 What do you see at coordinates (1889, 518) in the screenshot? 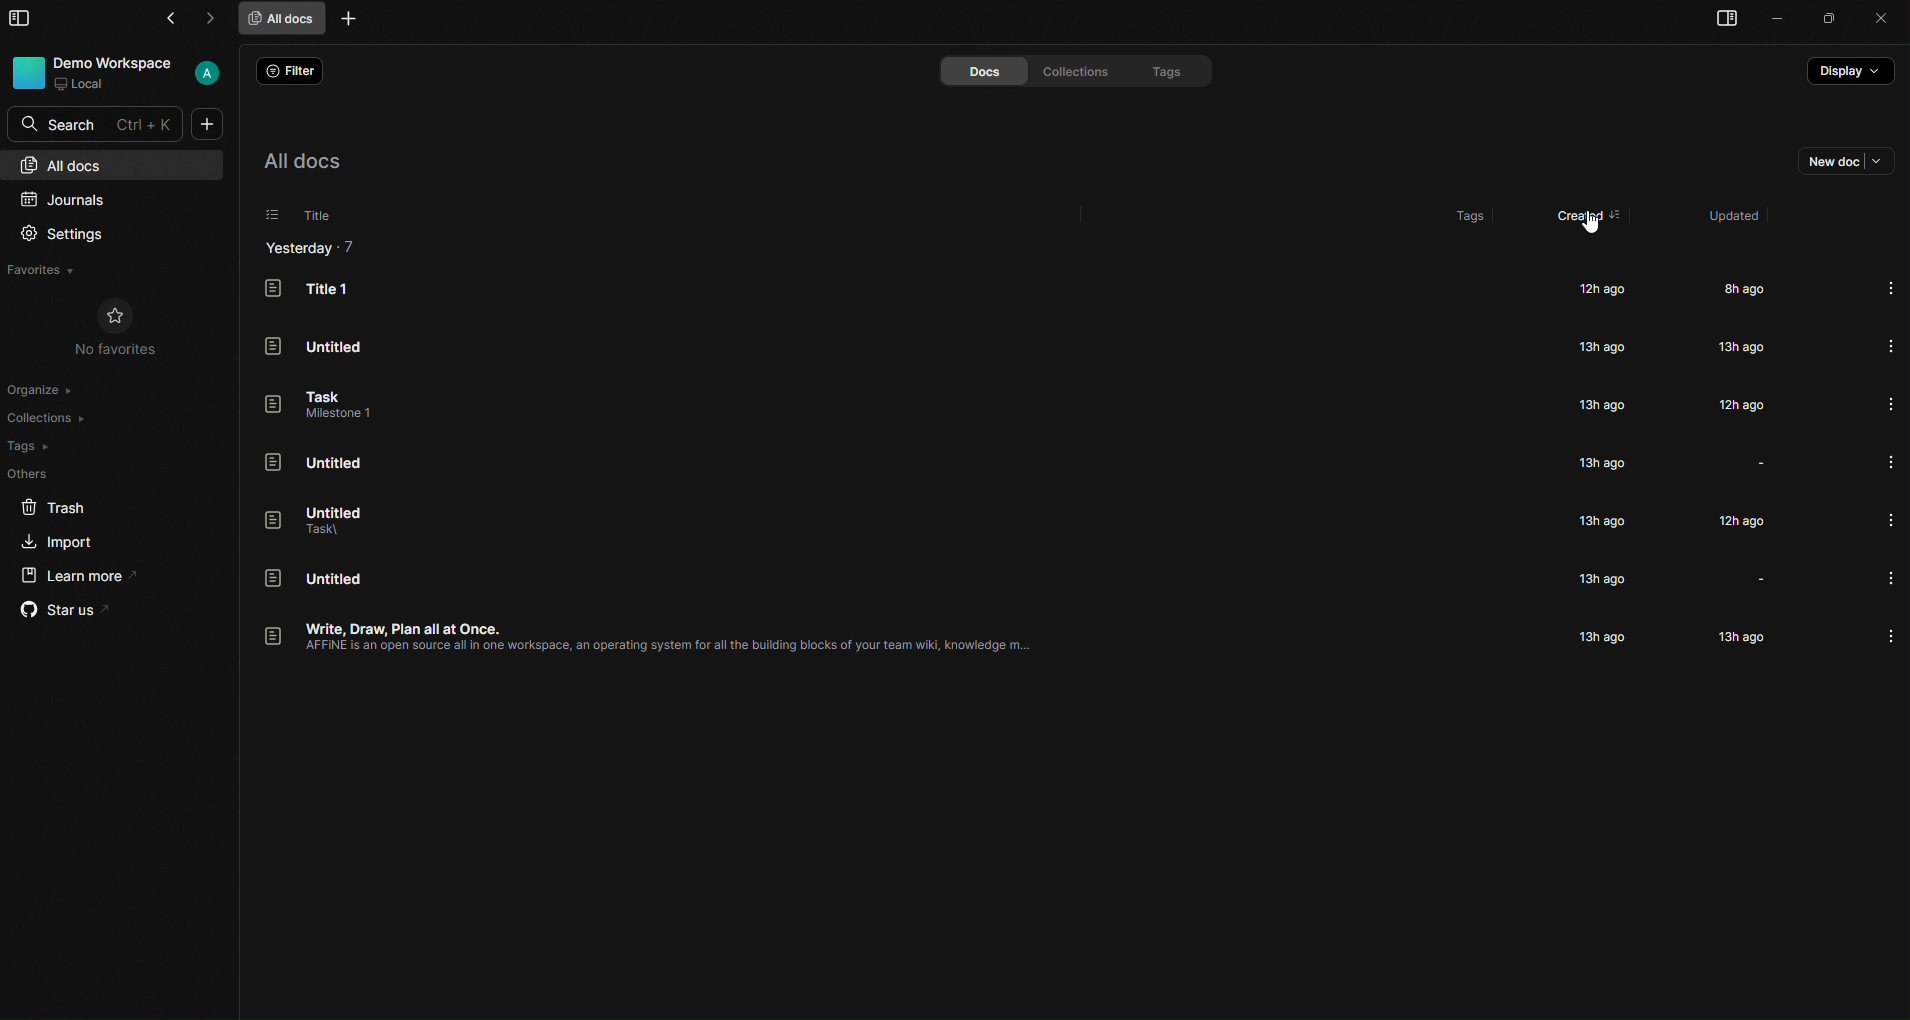
I see `more info` at bounding box center [1889, 518].